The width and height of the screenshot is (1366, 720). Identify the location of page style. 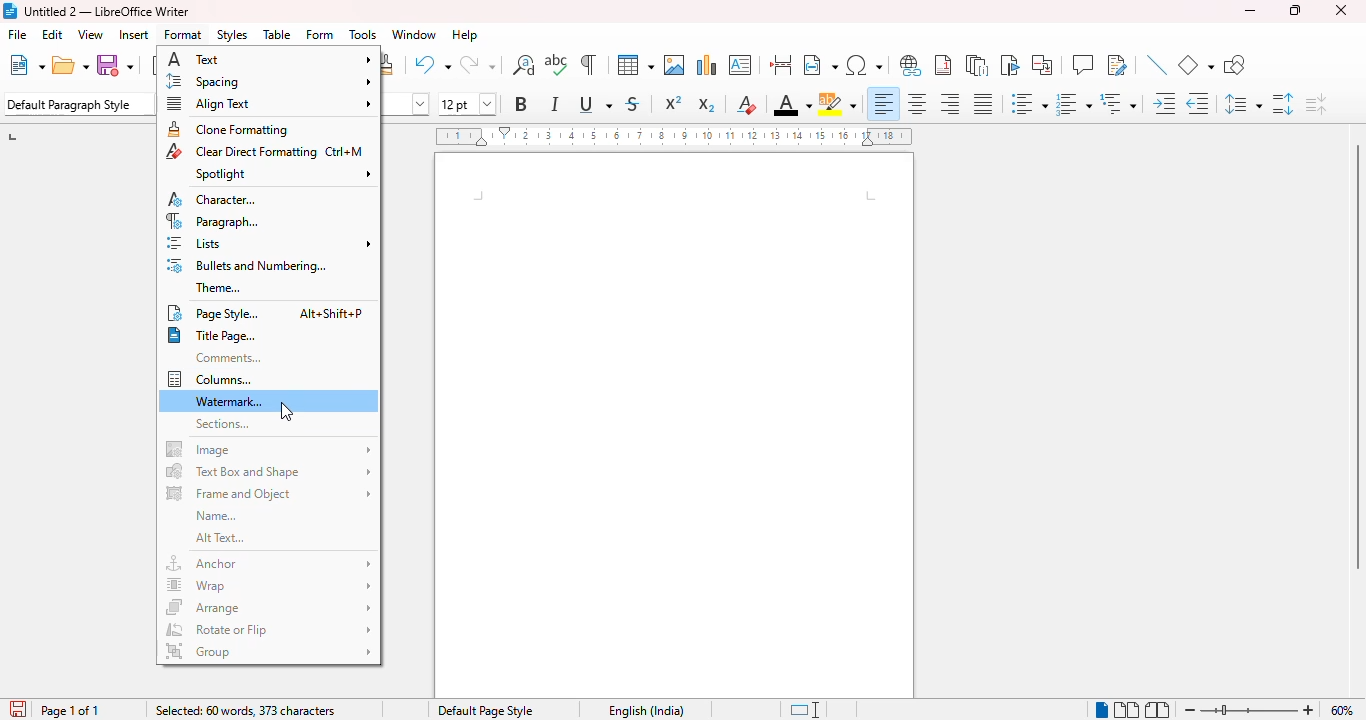
(211, 312).